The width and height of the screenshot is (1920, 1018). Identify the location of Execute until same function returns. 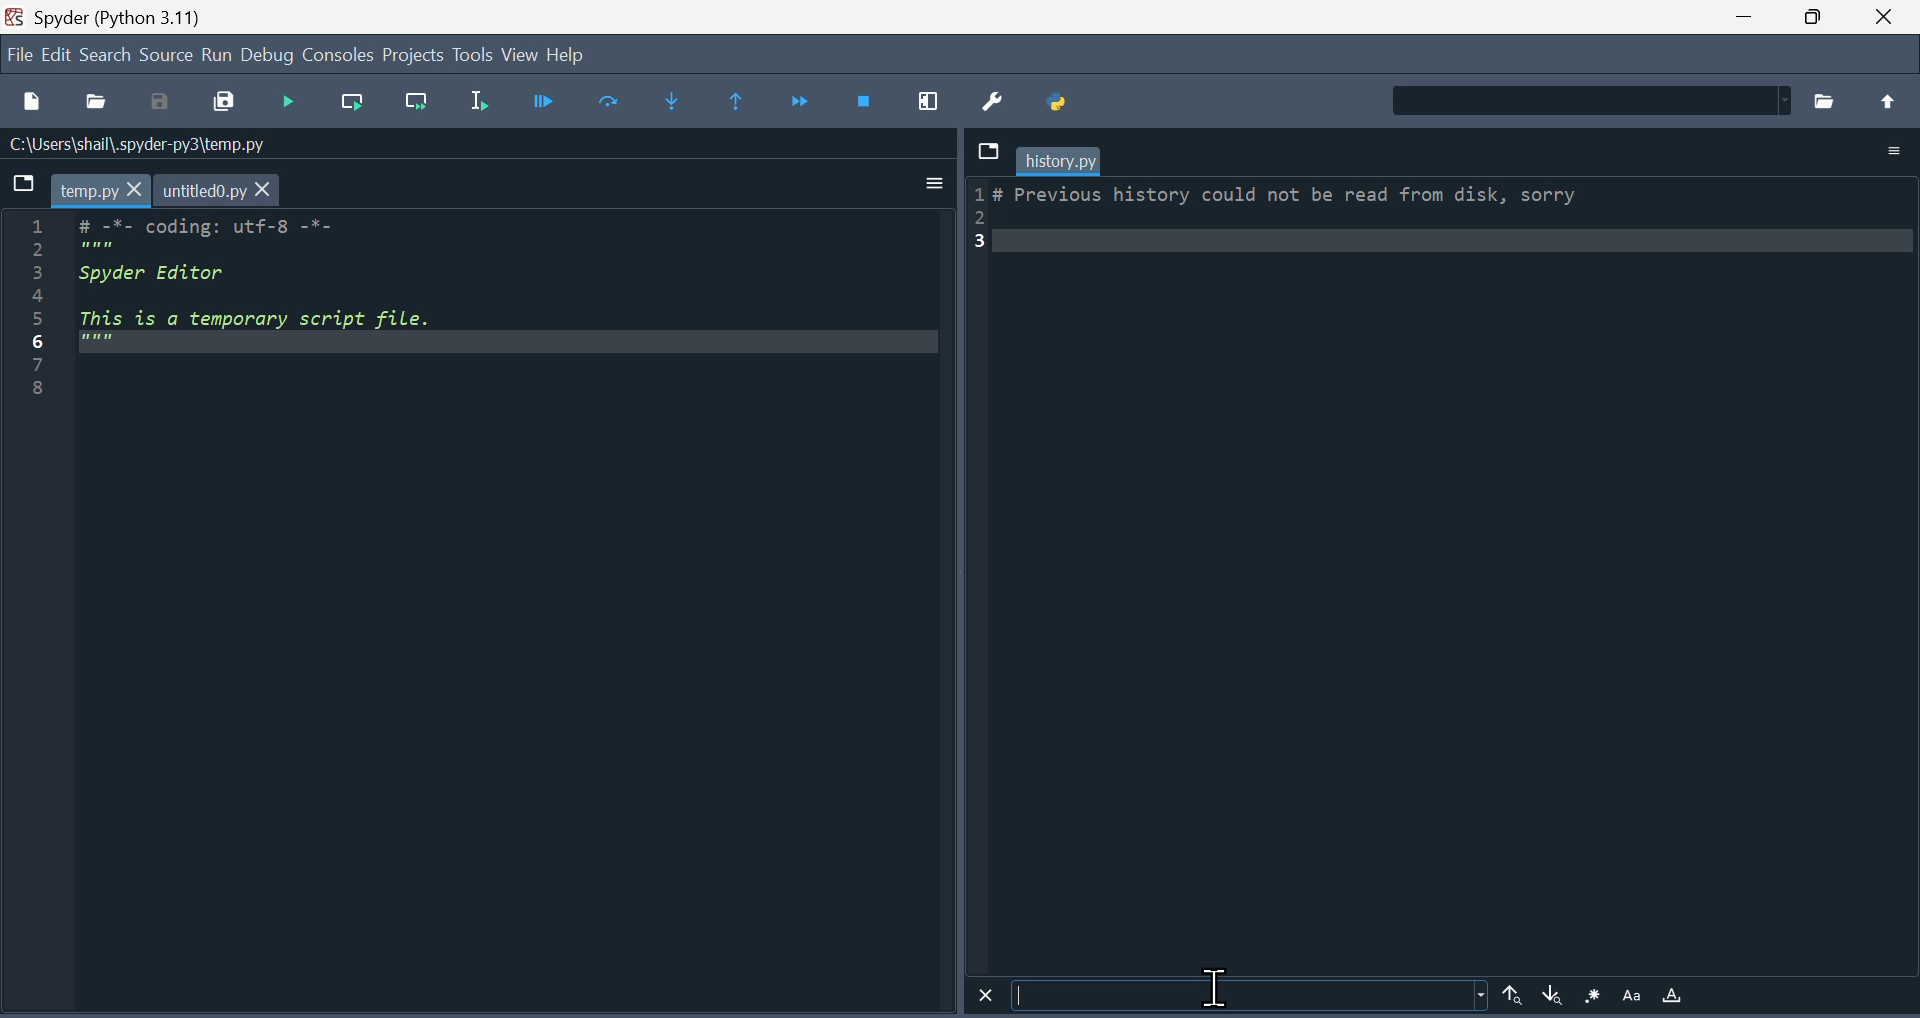
(736, 99).